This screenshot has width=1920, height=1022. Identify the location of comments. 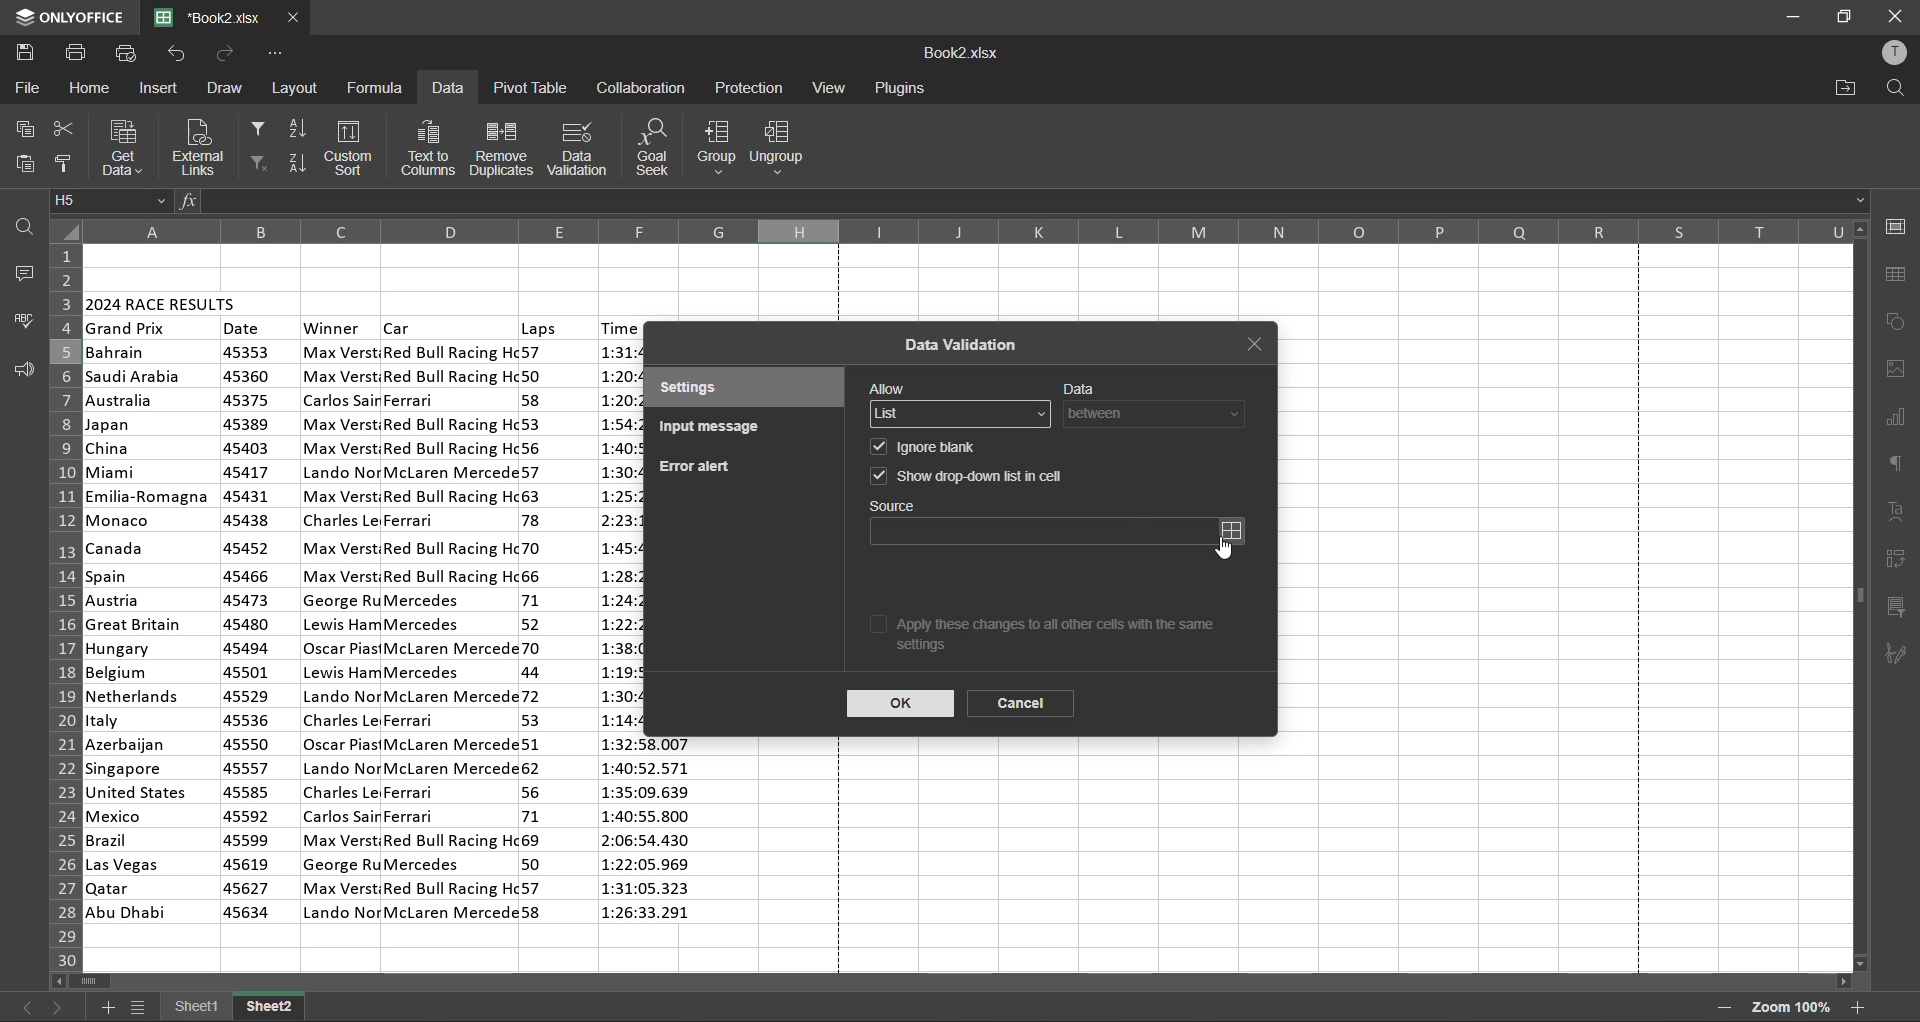
(20, 273).